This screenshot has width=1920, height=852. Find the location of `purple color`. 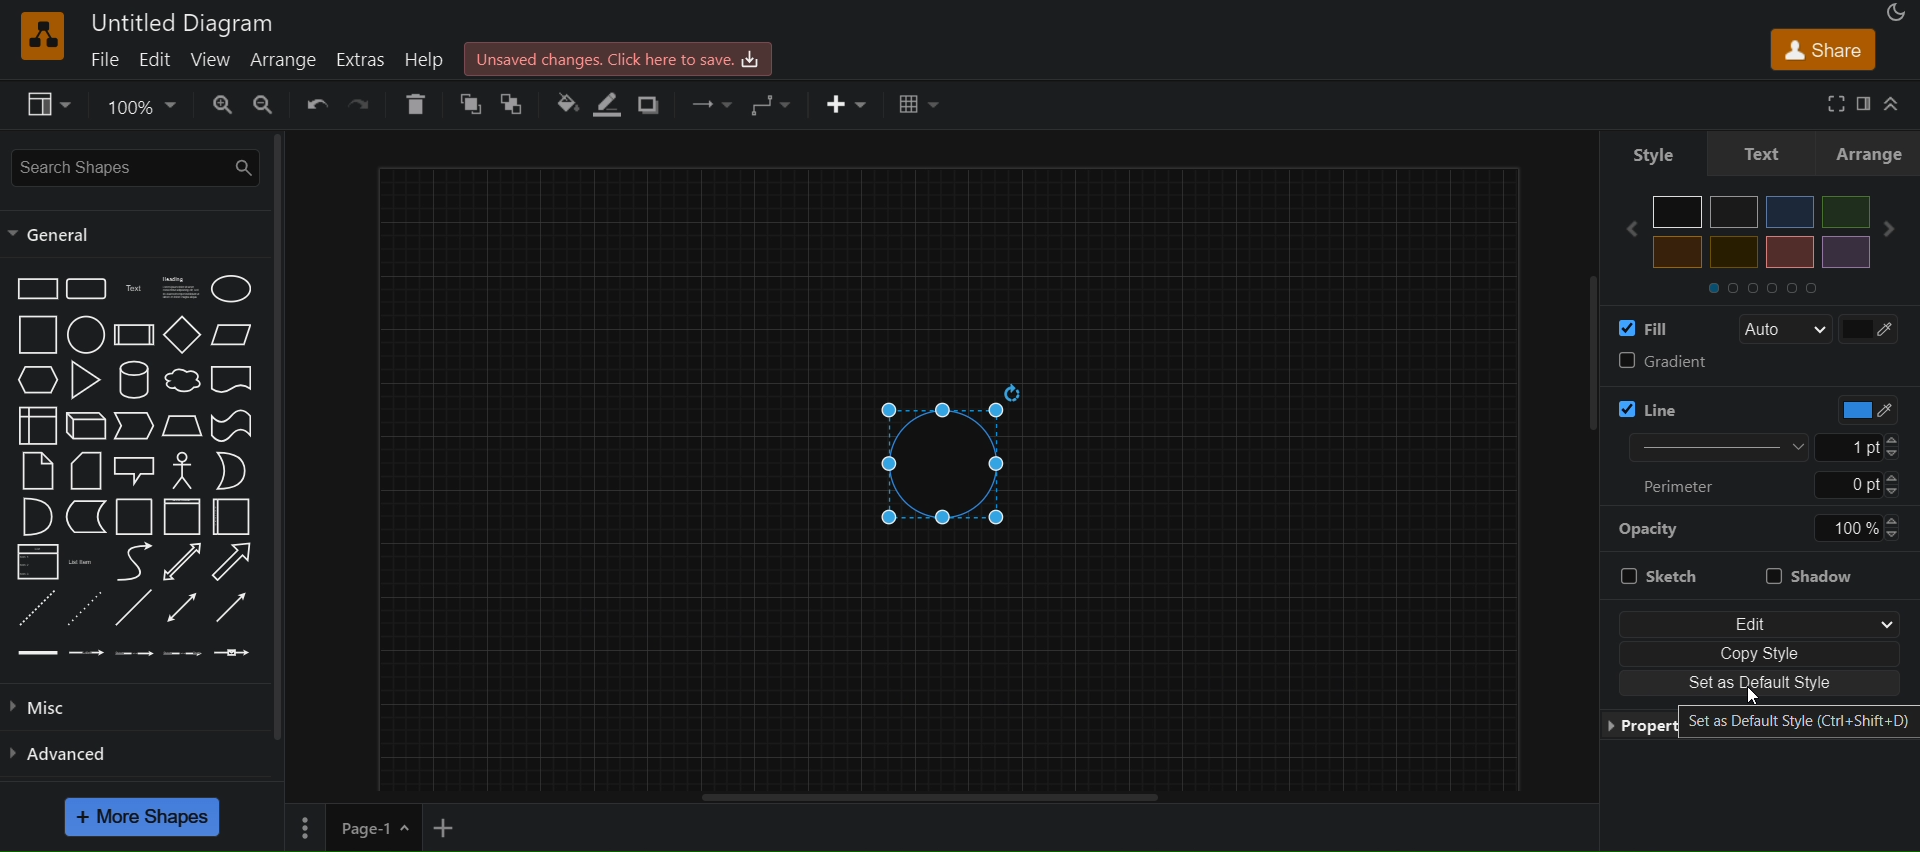

purple color is located at coordinates (1844, 251).